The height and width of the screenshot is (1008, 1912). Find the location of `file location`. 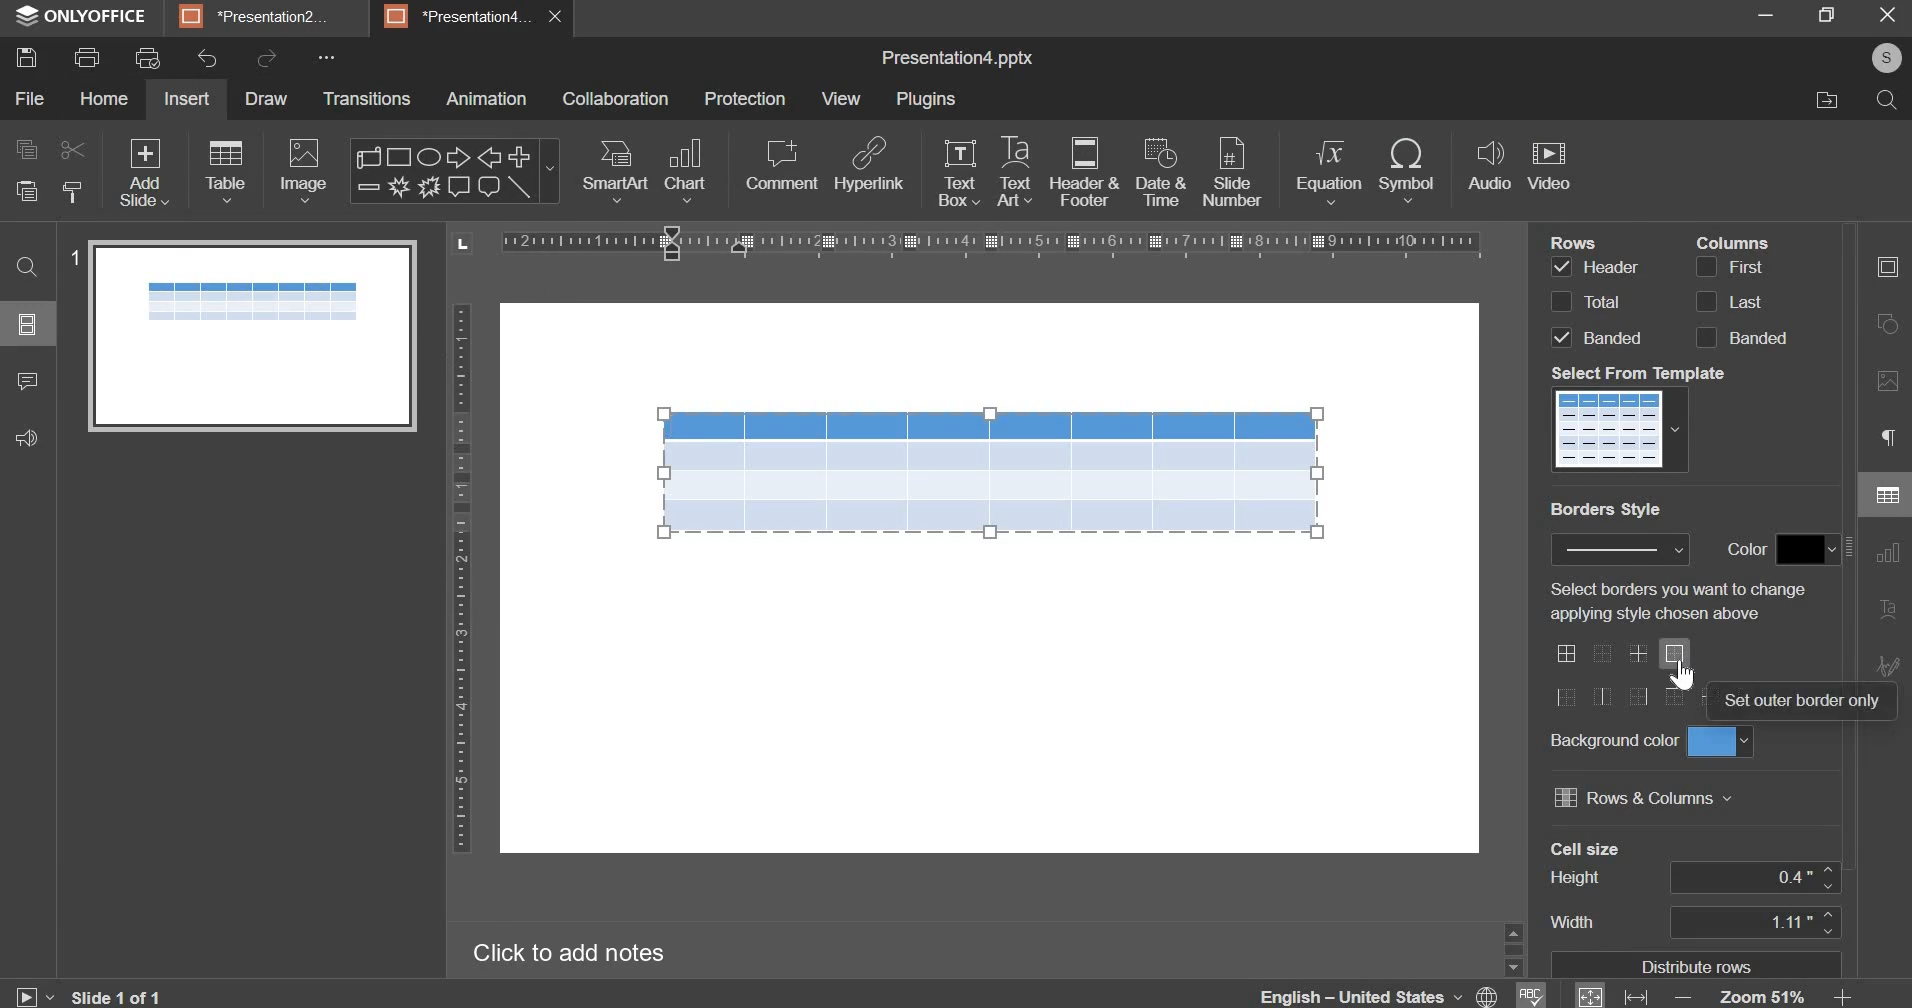

file location is located at coordinates (1824, 102).